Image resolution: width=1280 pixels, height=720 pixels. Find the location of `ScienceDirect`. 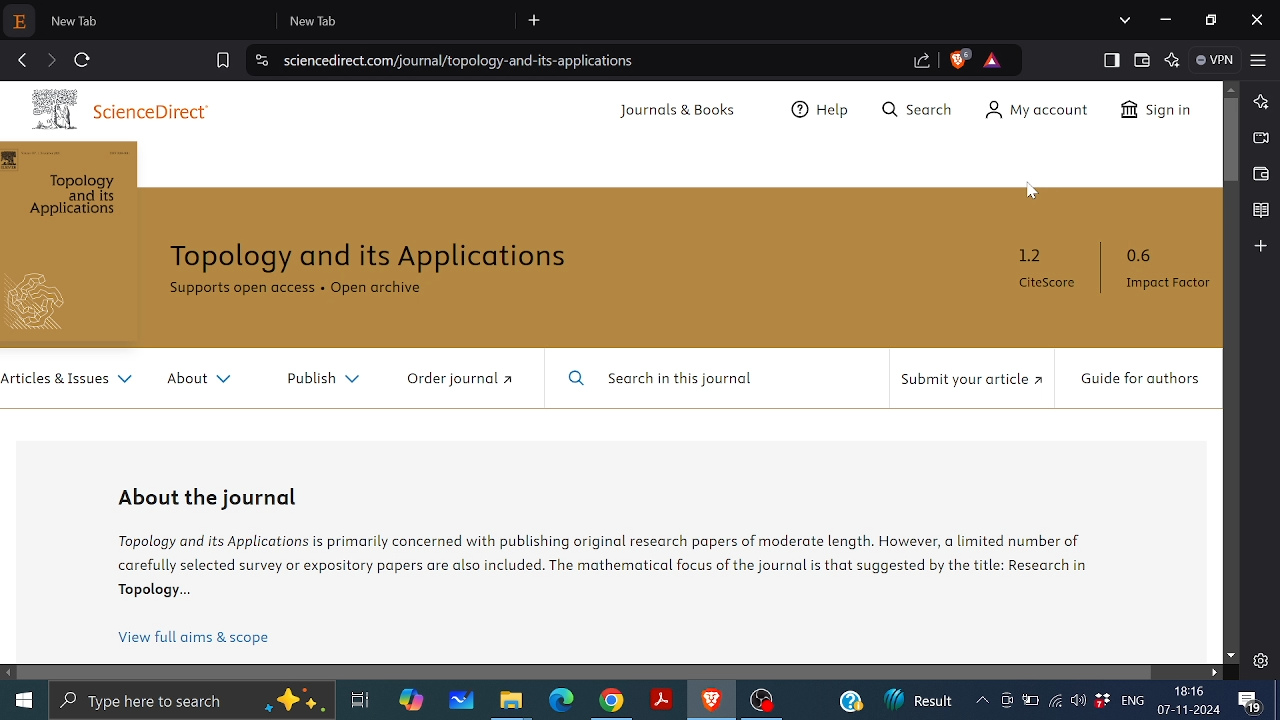

ScienceDirect is located at coordinates (125, 107).